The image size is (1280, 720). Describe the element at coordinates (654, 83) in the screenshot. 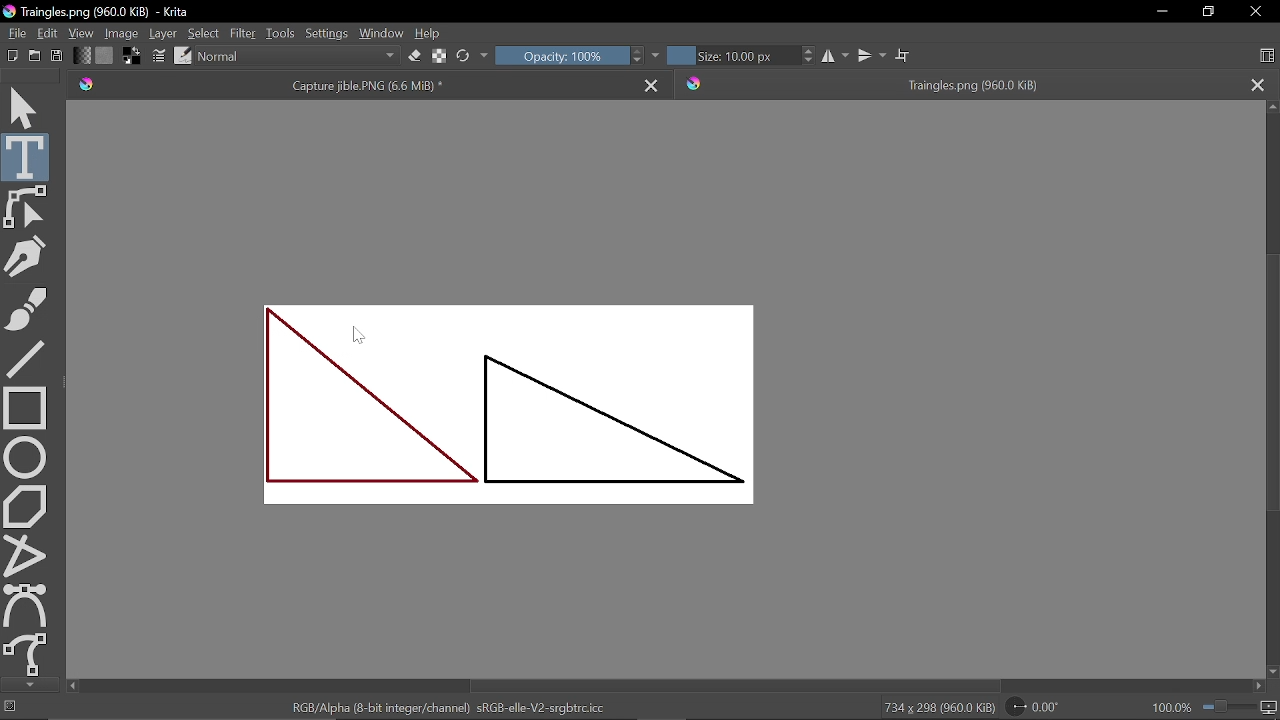

I see `Close current tab` at that location.